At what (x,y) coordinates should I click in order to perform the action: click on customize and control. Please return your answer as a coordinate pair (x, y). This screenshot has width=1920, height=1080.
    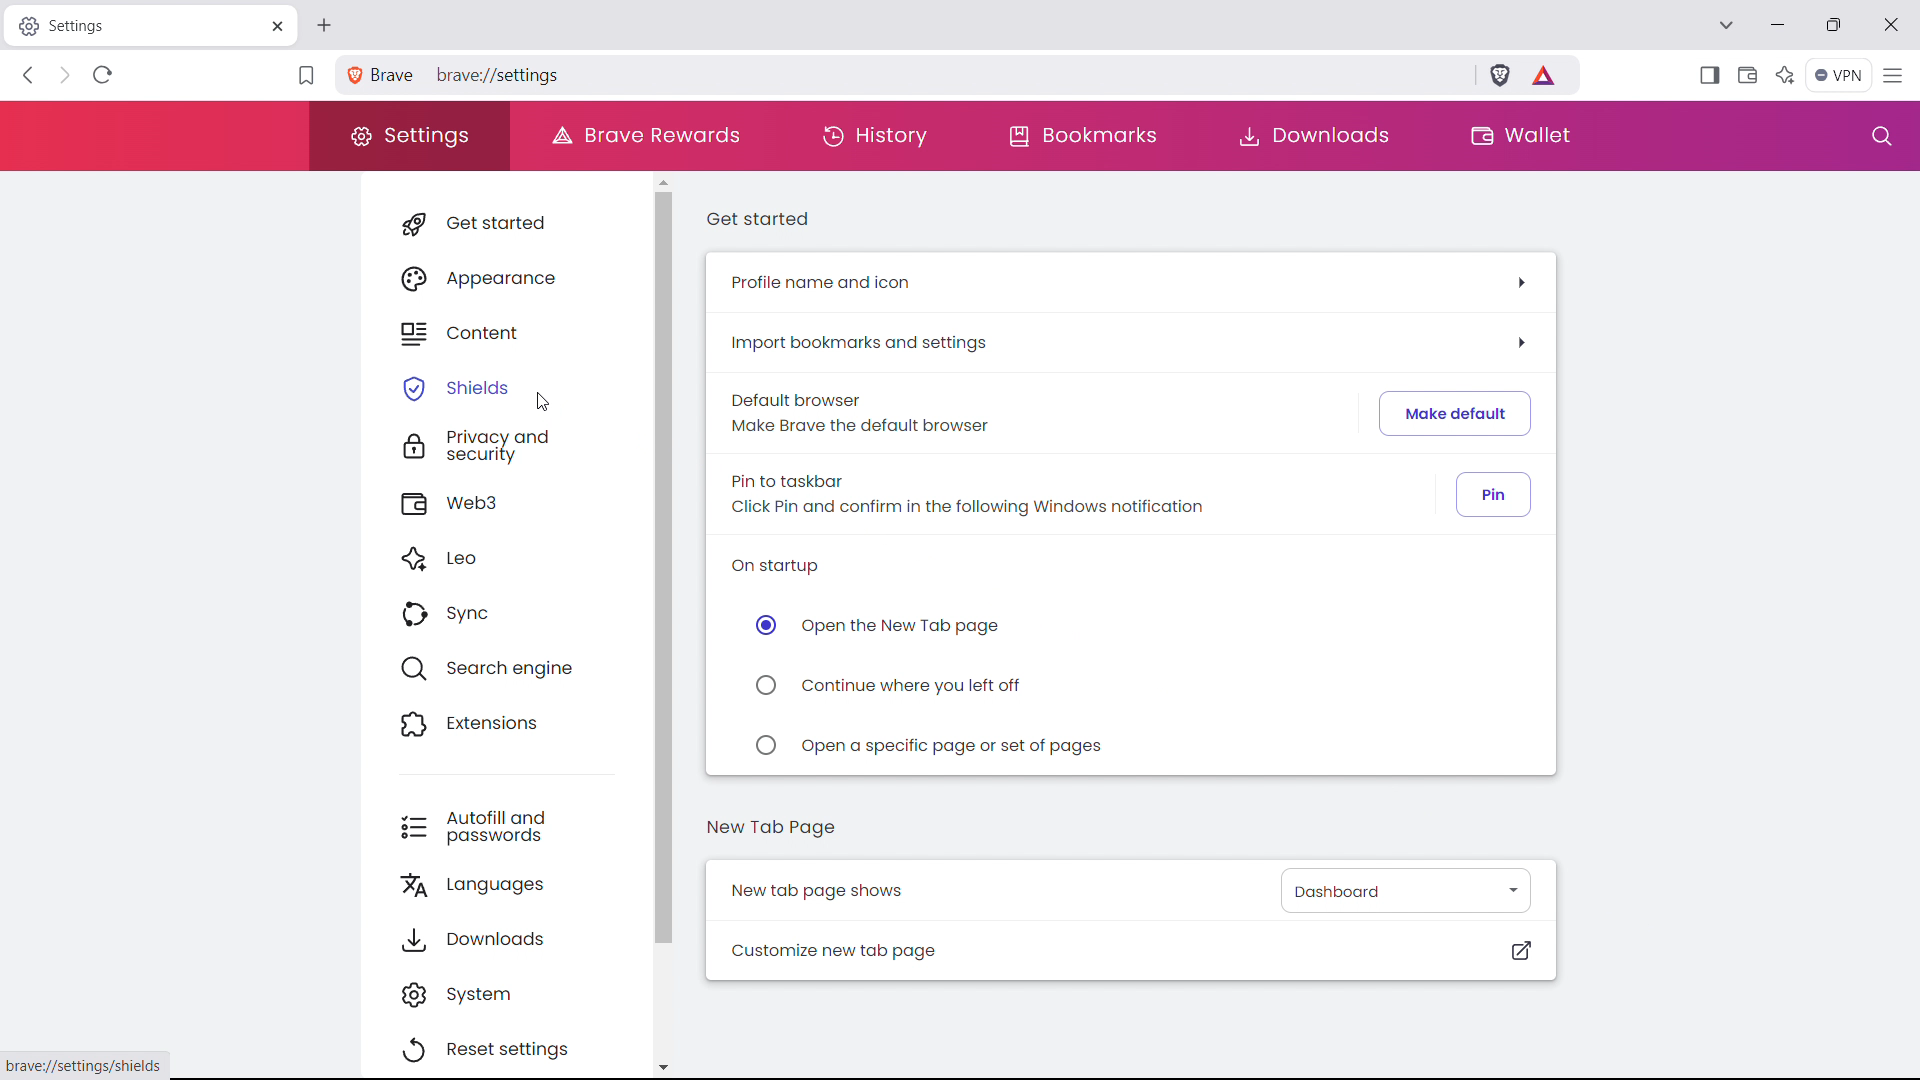
    Looking at the image, I should click on (1894, 77).